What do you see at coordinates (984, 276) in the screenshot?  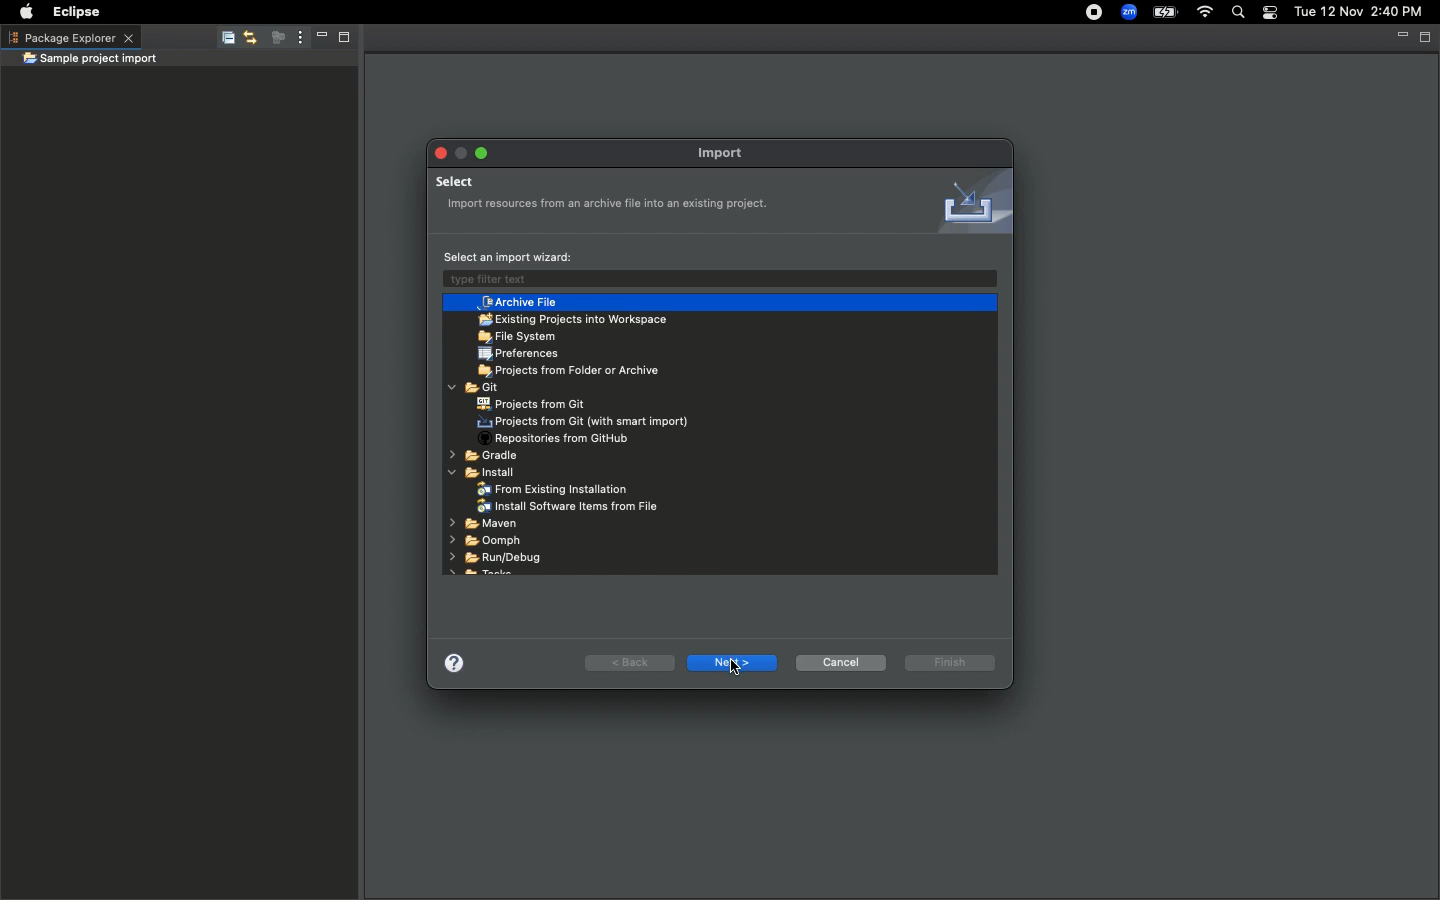 I see `close` at bounding box center [984, 276].